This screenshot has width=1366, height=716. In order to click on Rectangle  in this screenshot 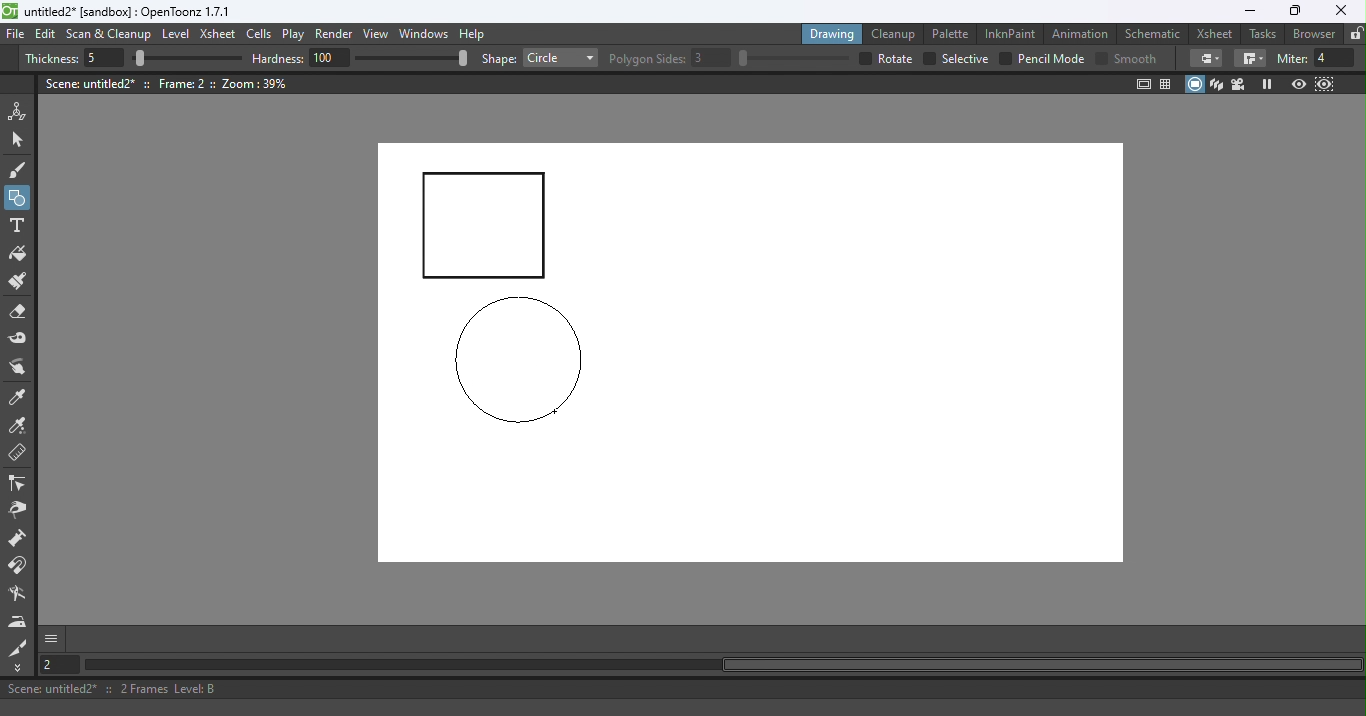, I will do `click(560, 58)`.